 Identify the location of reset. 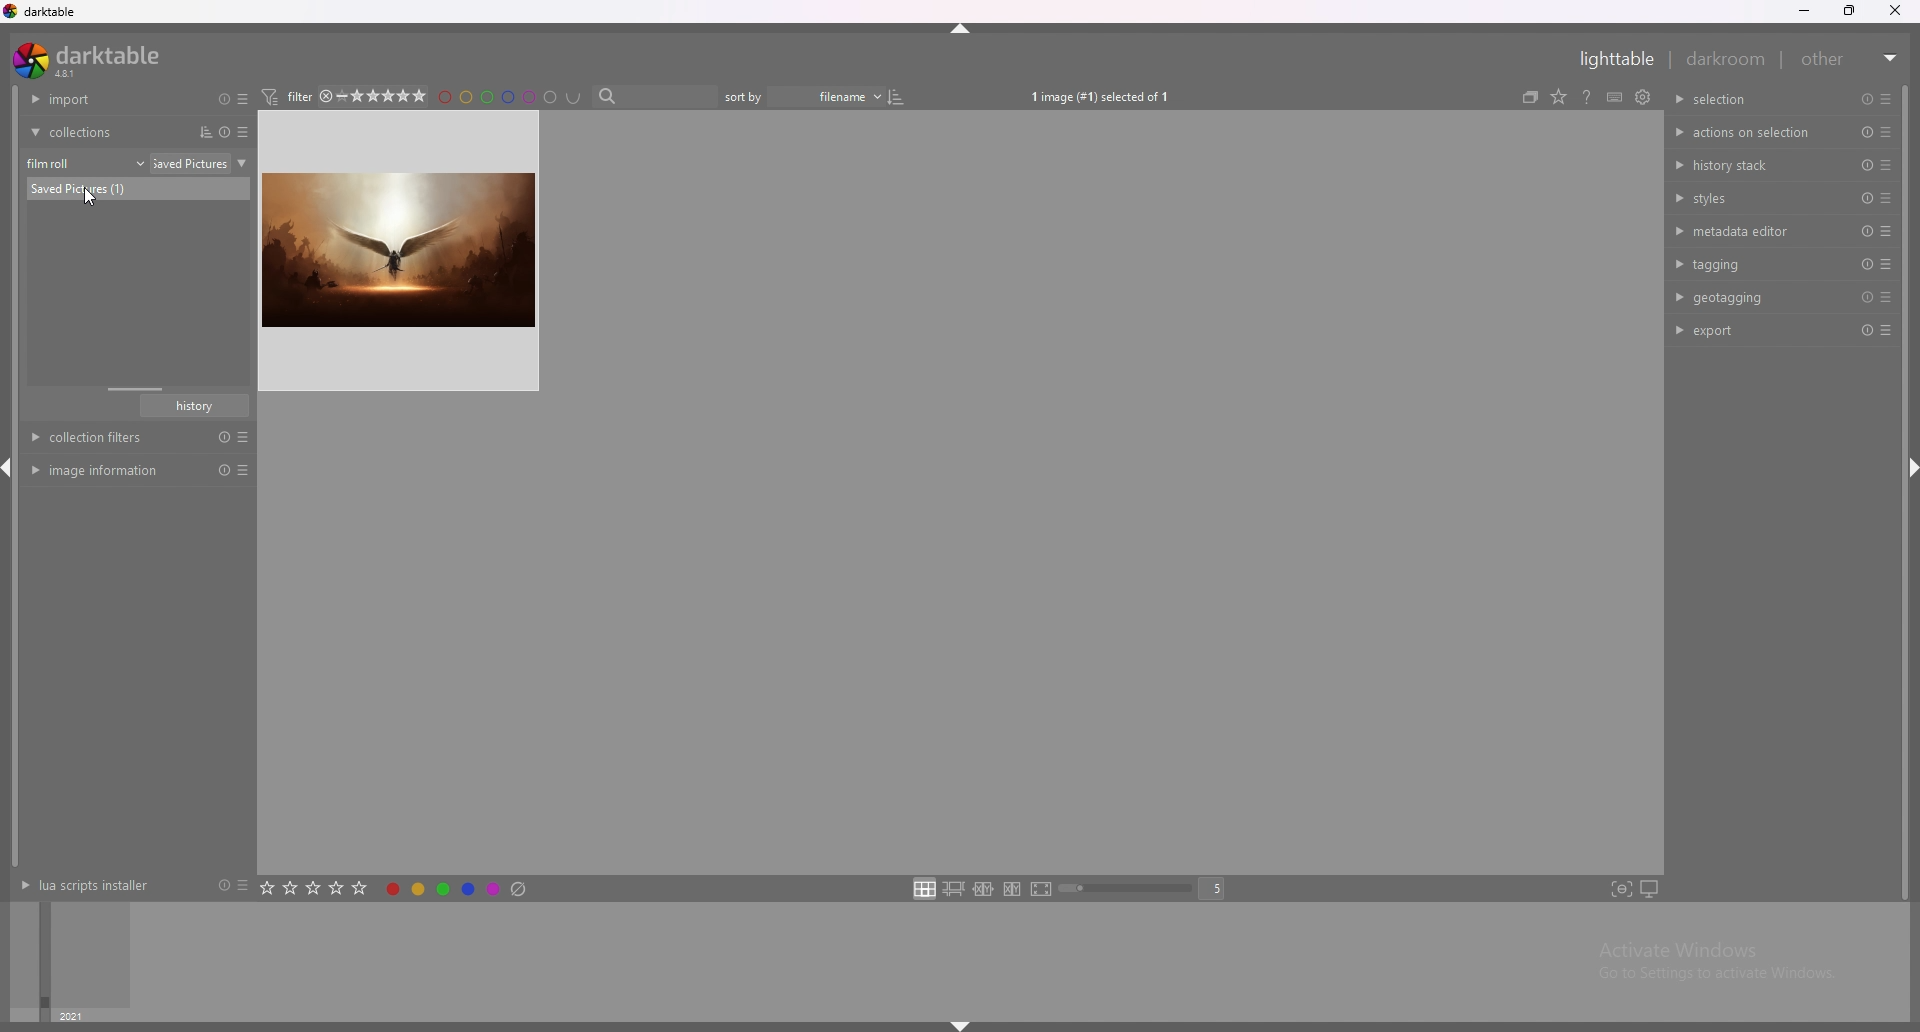
(1868, 133).